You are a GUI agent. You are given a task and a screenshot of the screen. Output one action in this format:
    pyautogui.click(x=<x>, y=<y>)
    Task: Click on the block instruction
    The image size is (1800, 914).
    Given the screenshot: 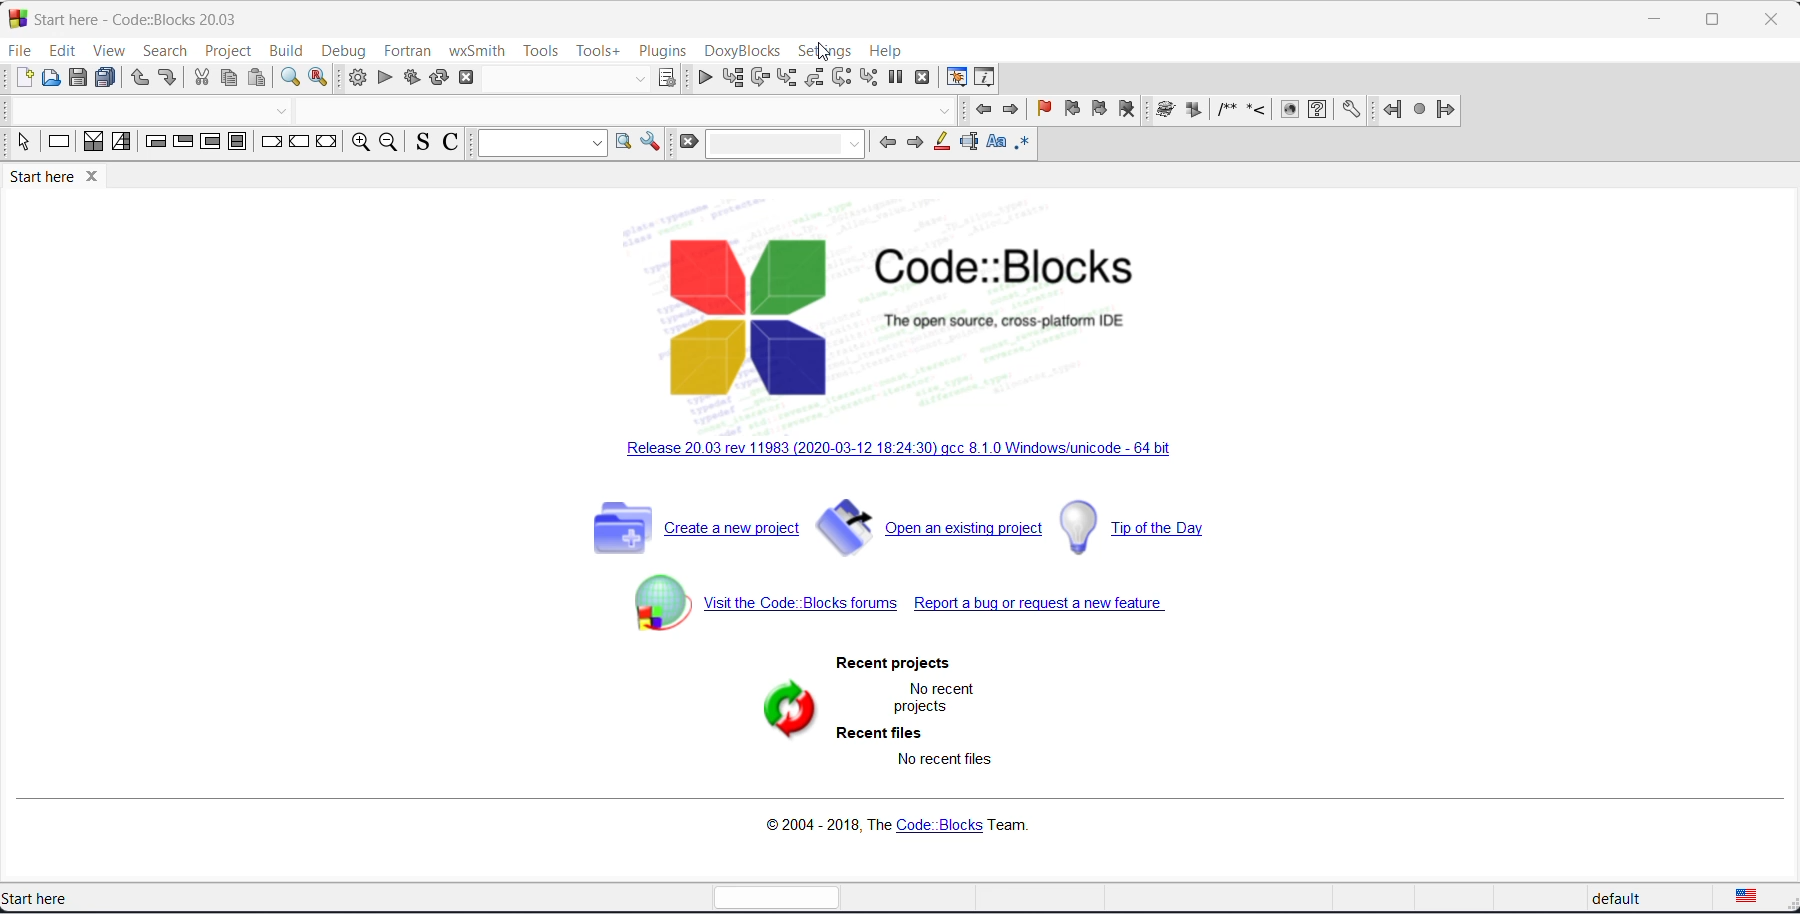 What is the action you would take?
    pyautogui.click(x=238, y=142)
    